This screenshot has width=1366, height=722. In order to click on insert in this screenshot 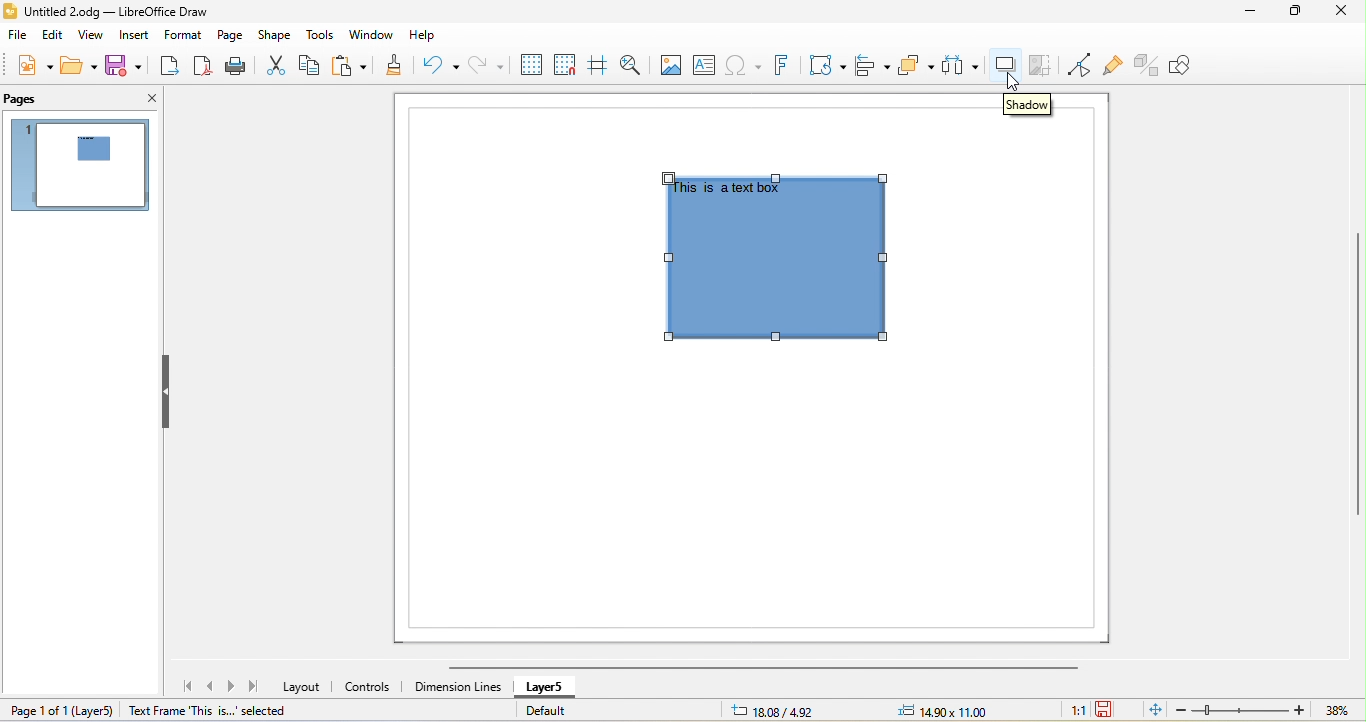, I will do `click(133, 36)`.